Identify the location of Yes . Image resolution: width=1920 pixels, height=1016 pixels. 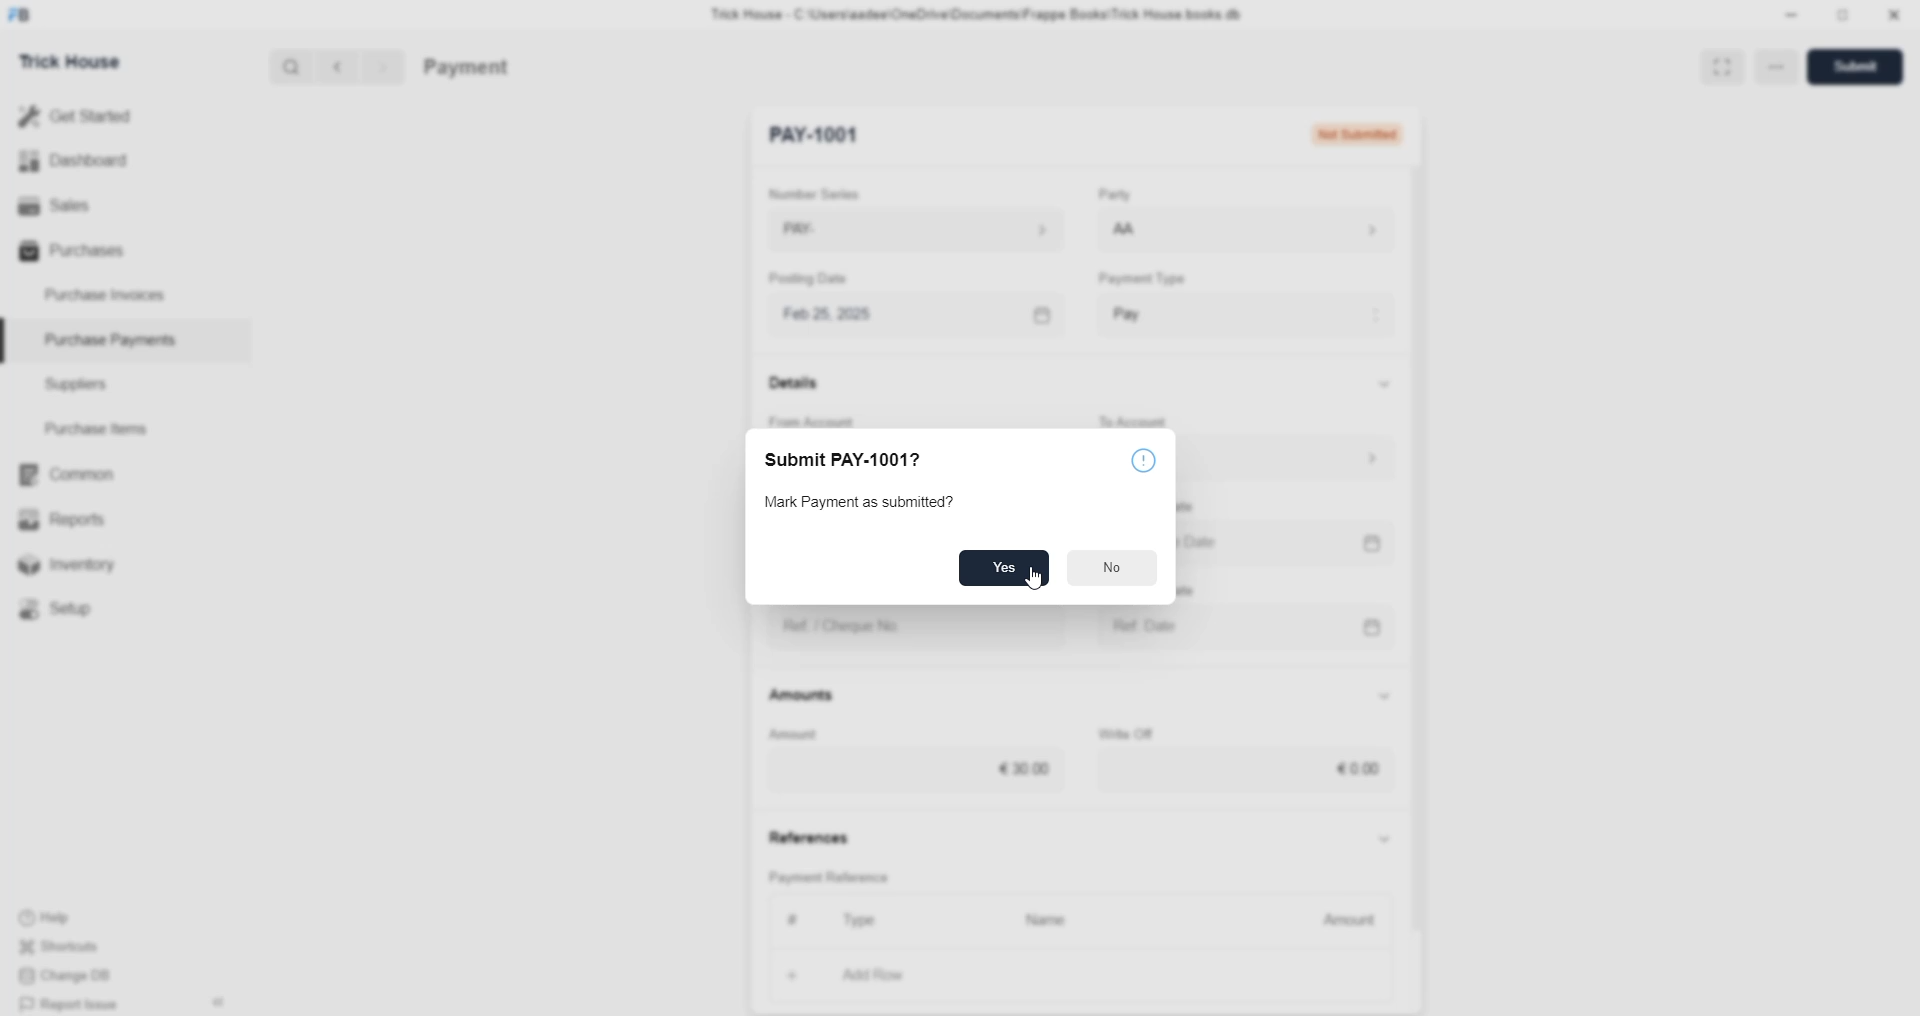
(1001, 567).